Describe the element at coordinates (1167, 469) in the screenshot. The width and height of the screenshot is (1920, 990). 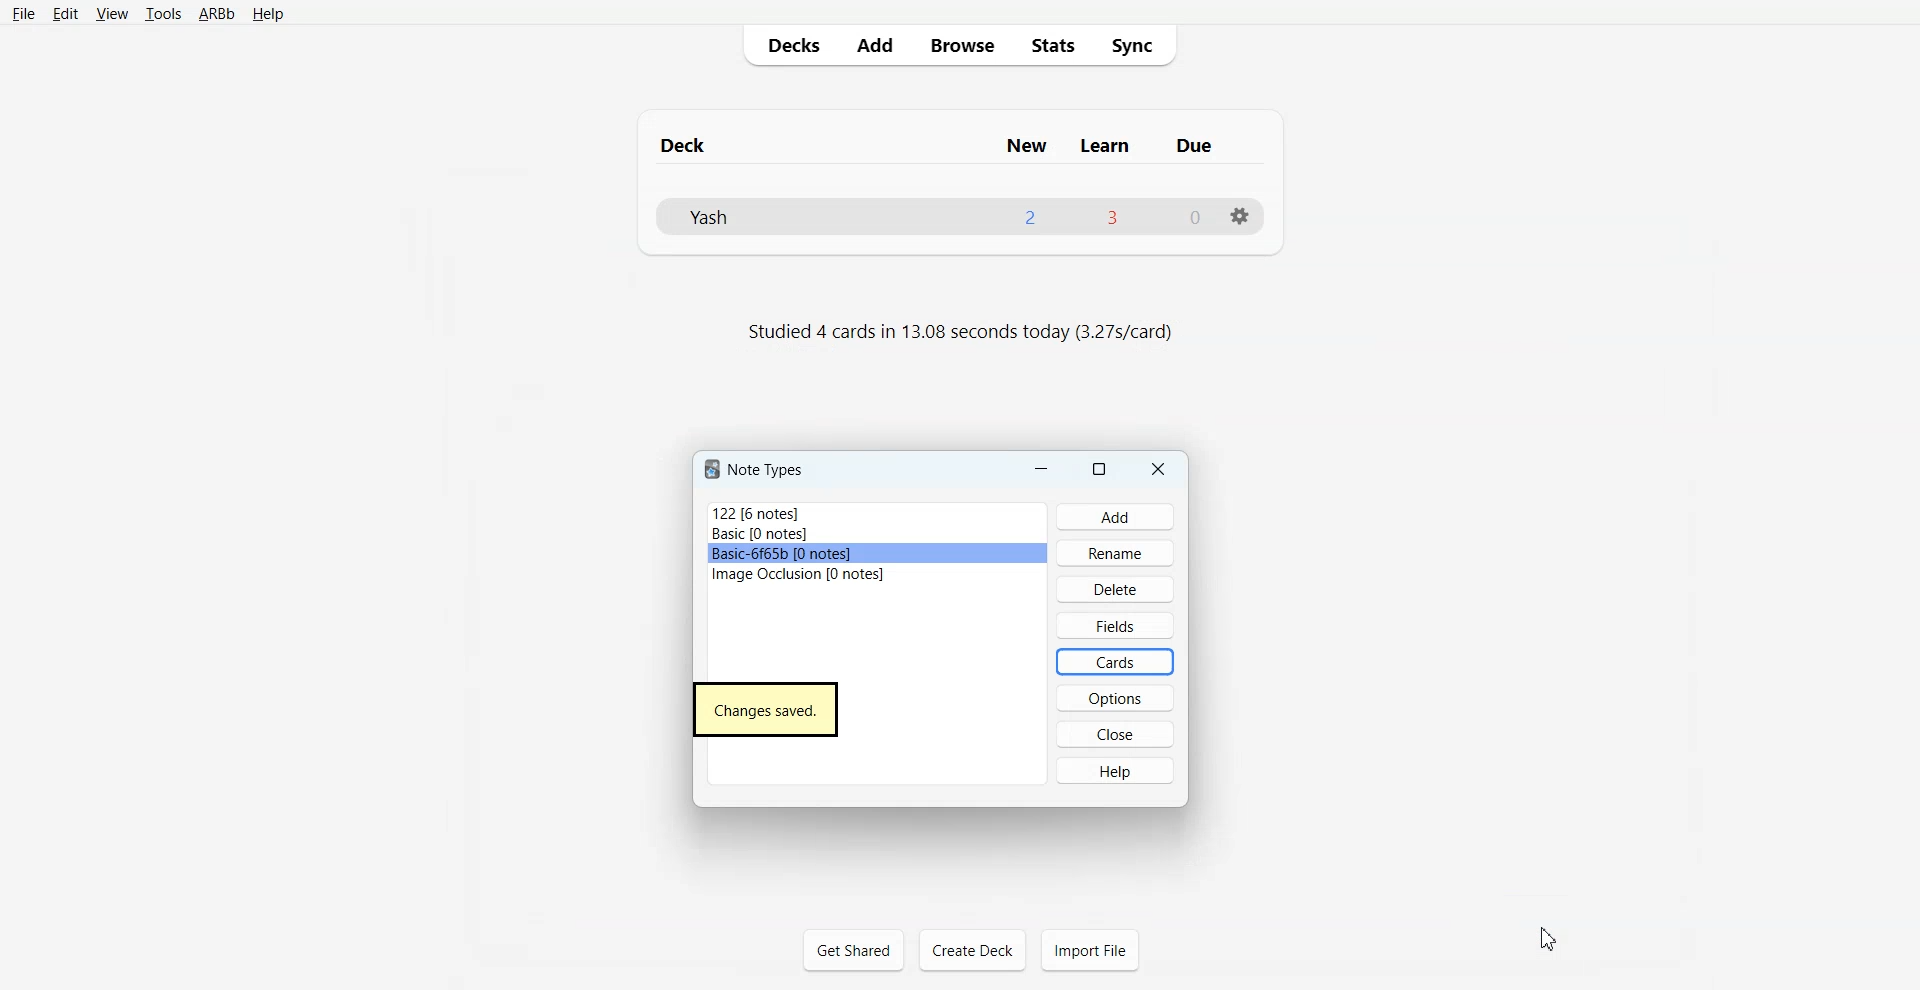
I see `close` at that location.